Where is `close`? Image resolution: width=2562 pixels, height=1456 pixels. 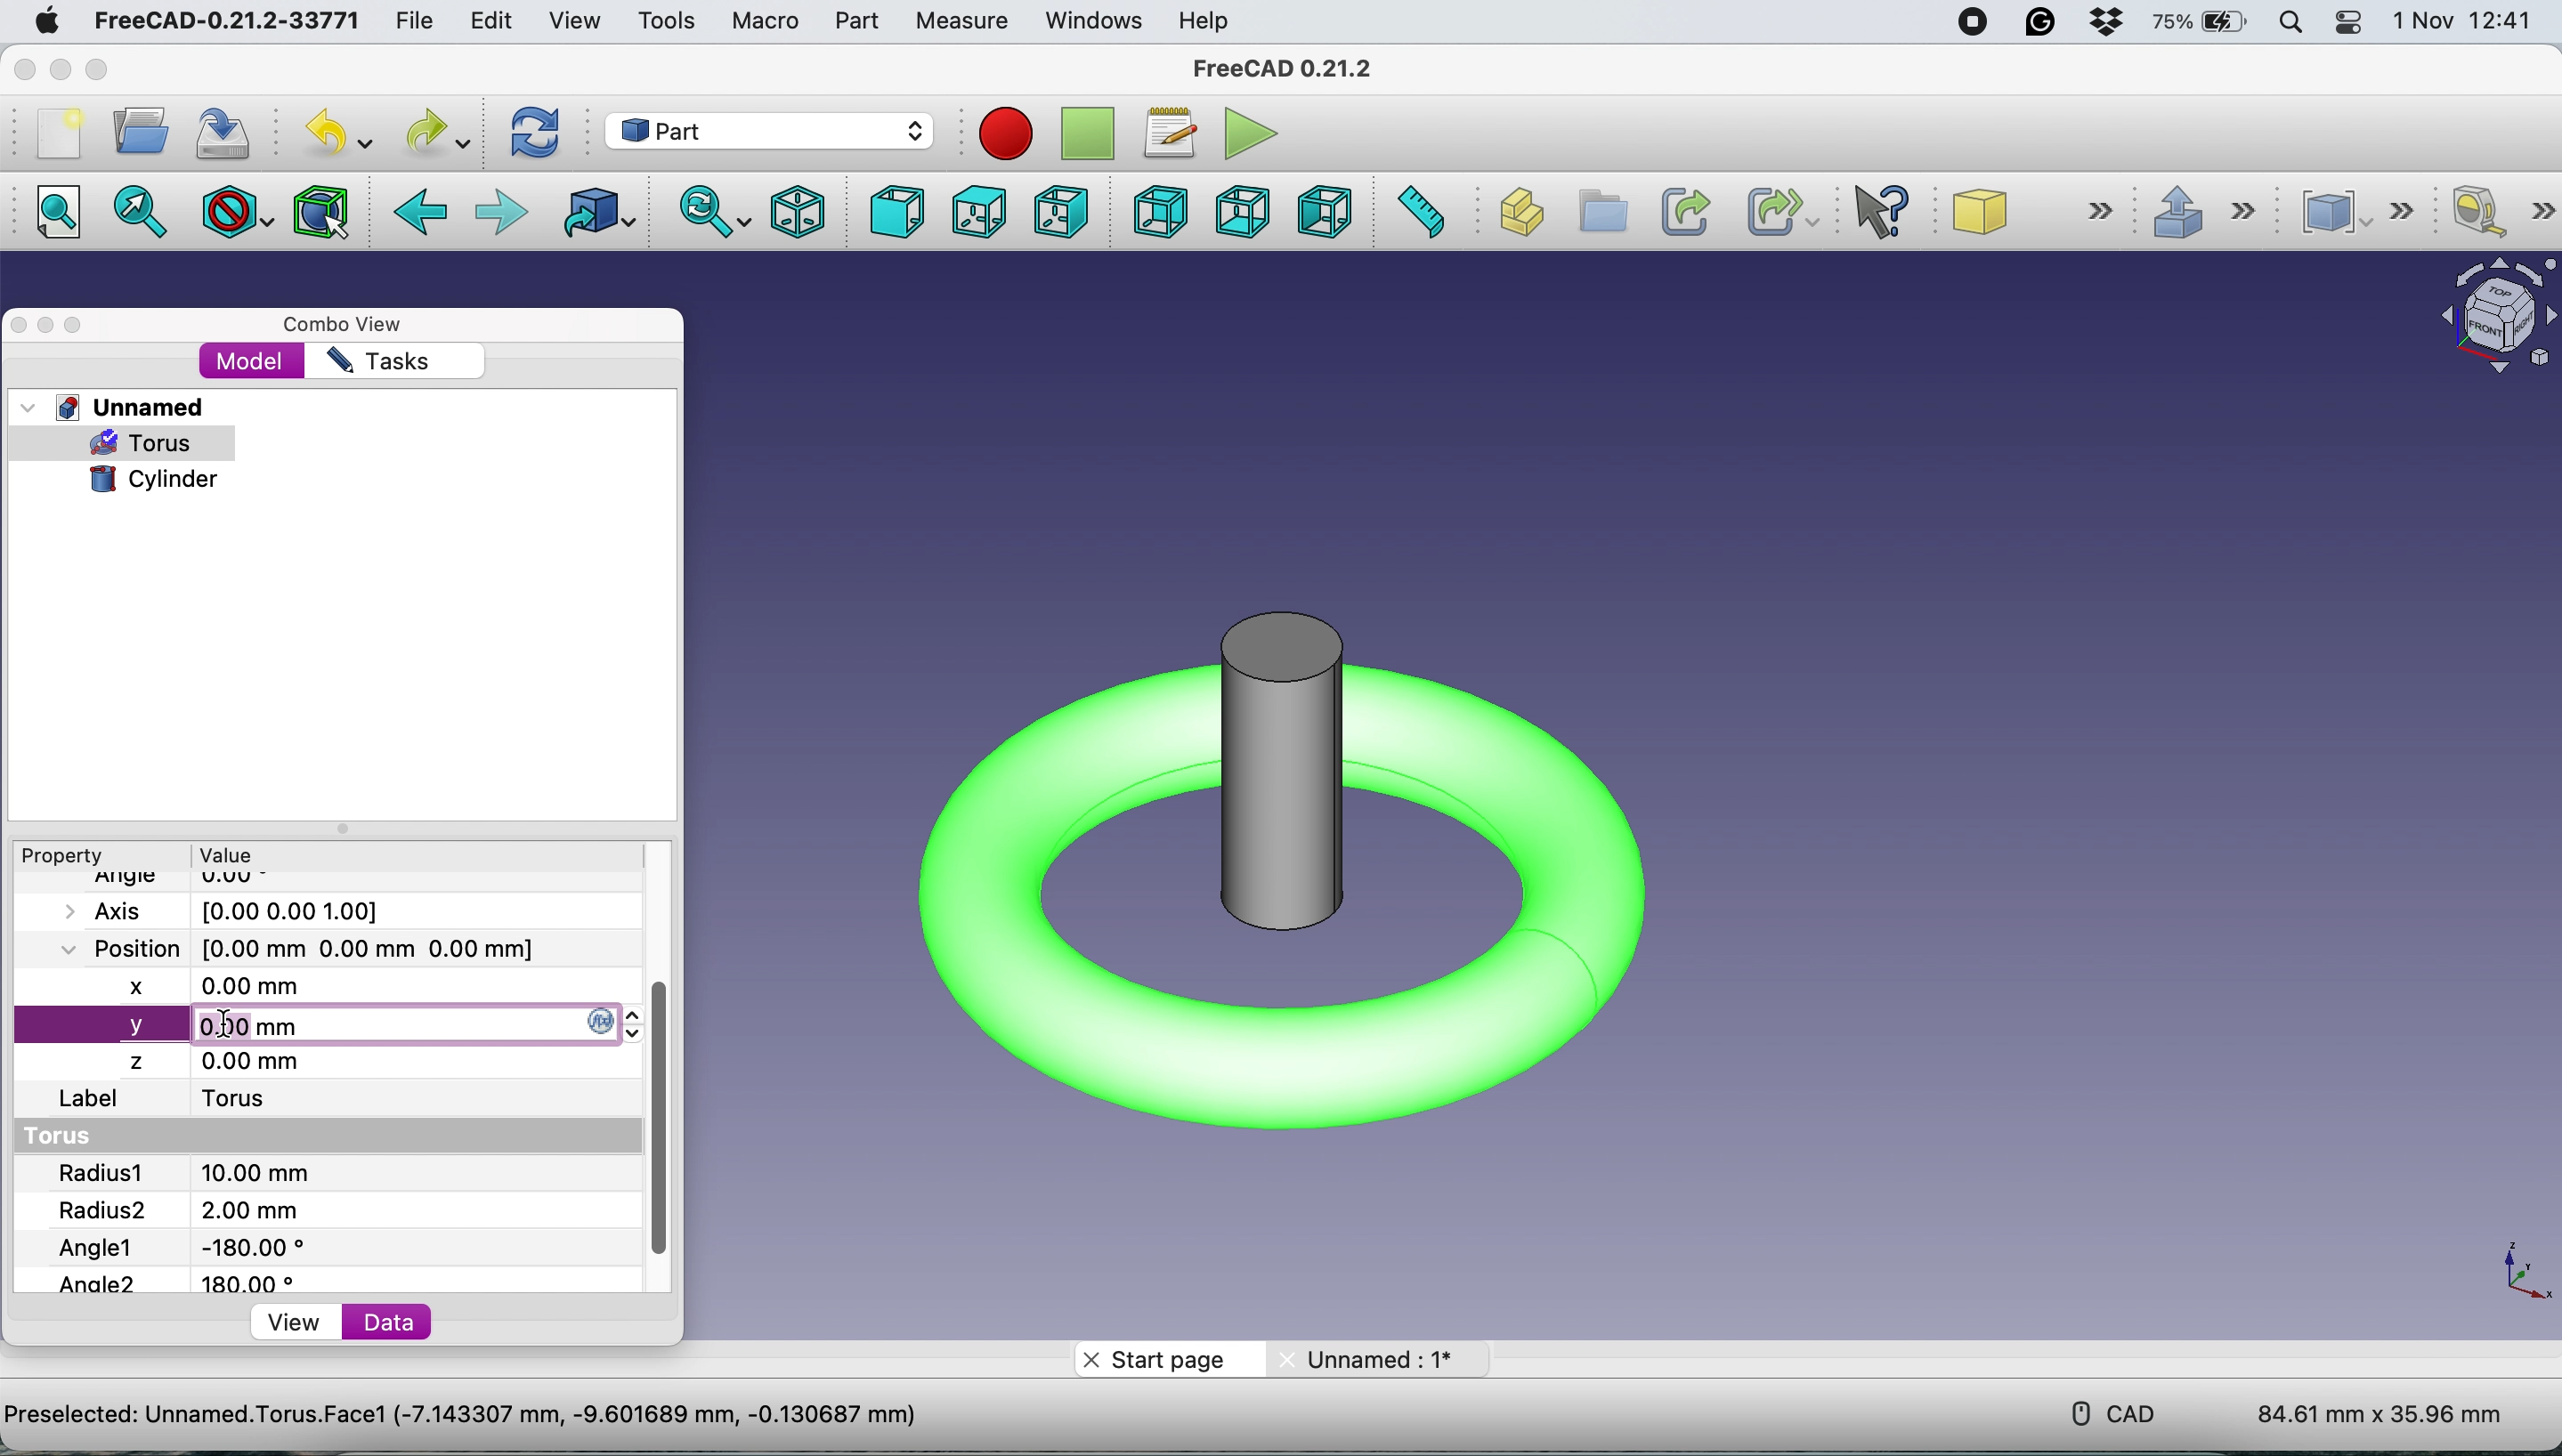
close is located at coordinates (21, 71).